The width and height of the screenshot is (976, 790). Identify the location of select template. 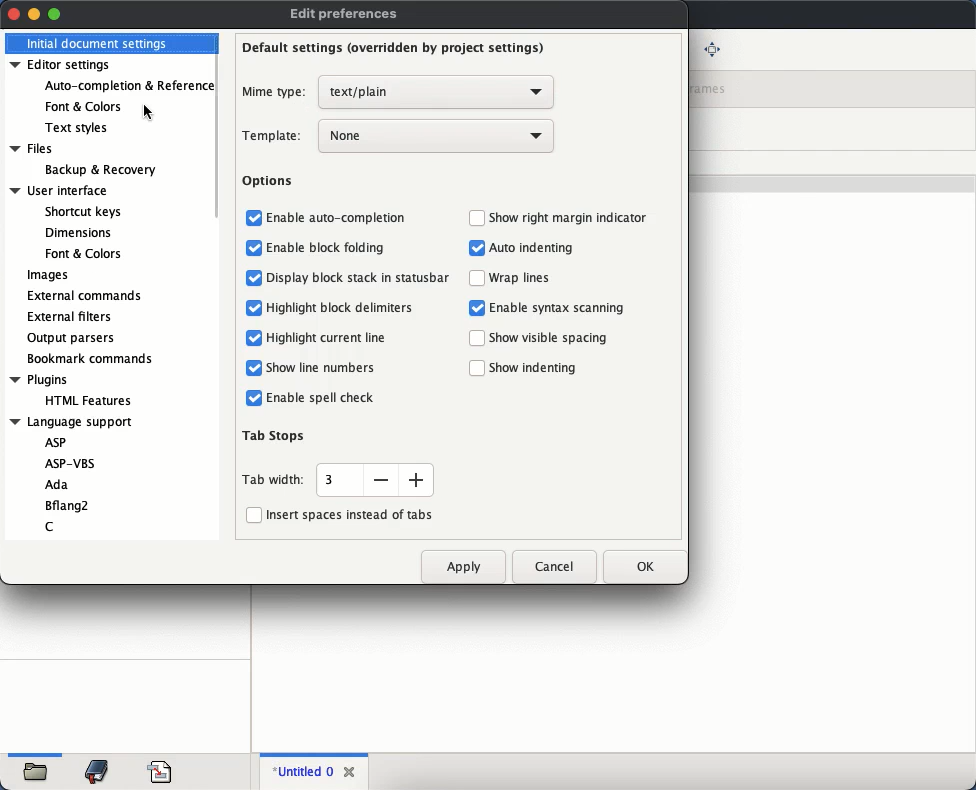
(435, 136).